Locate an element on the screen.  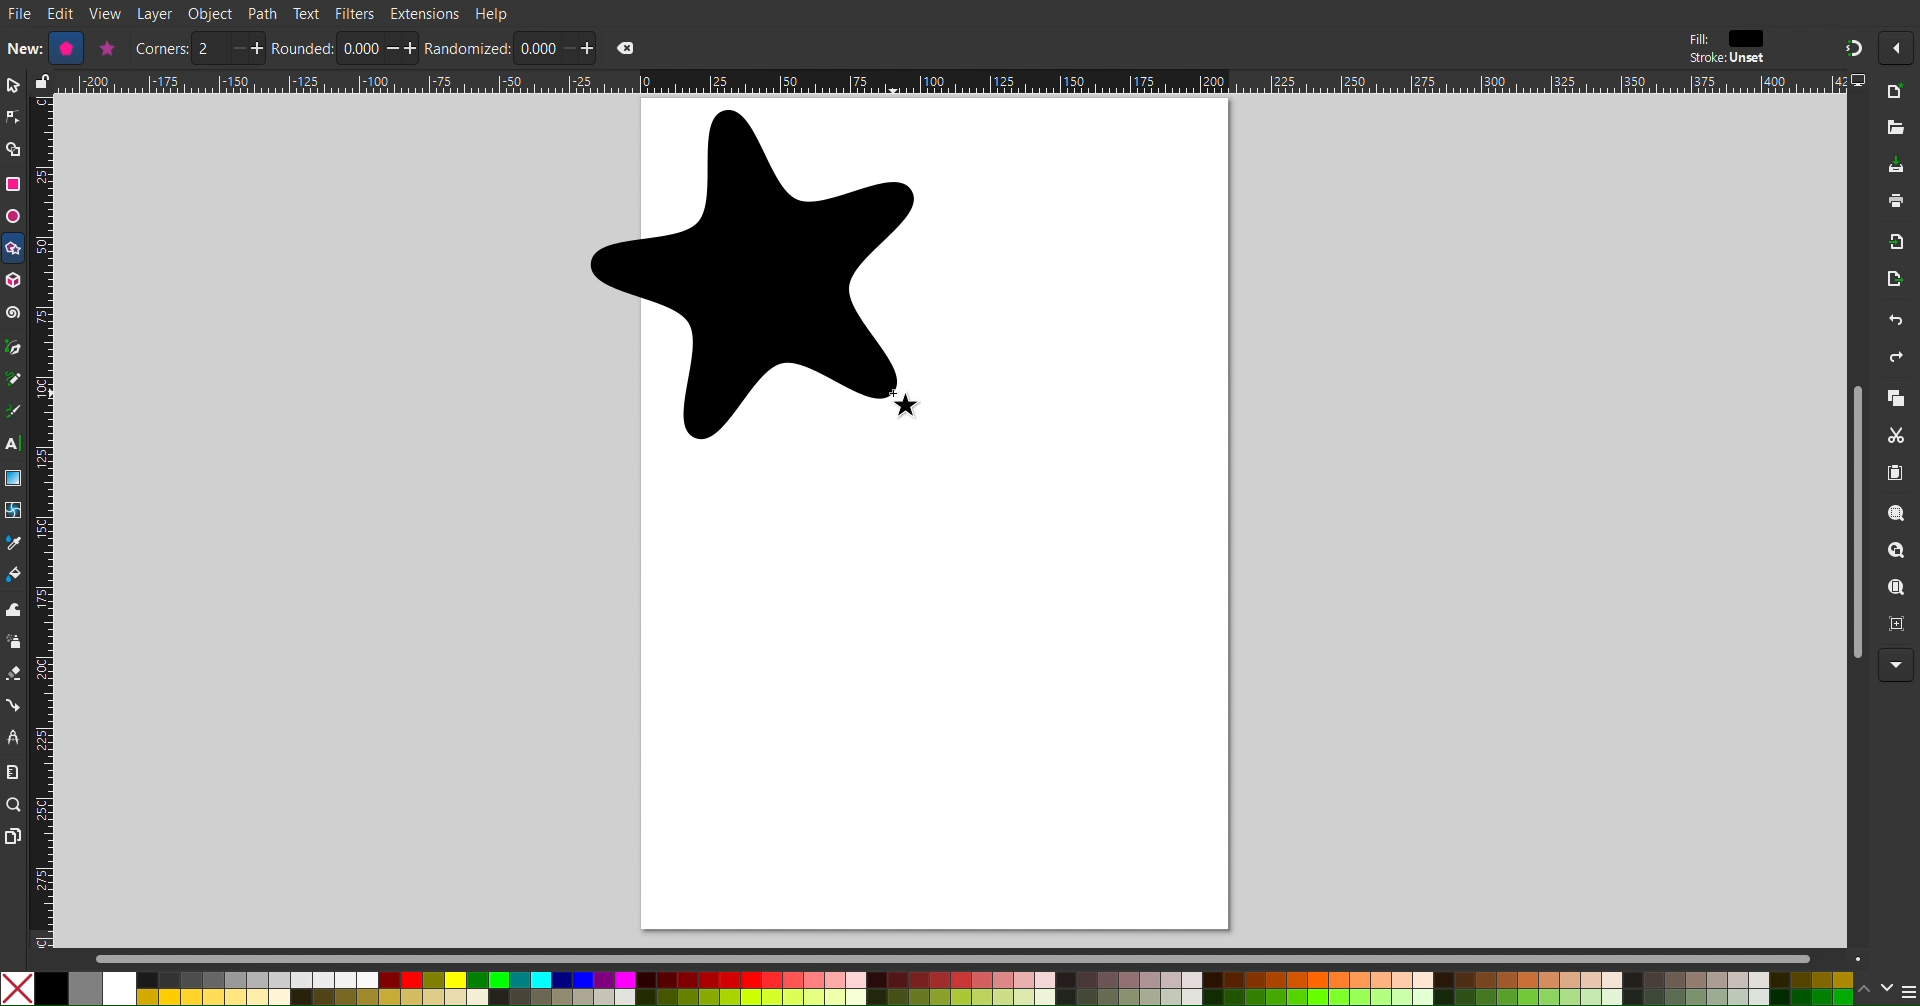
Node Tool is located at coordinates (13, 118).